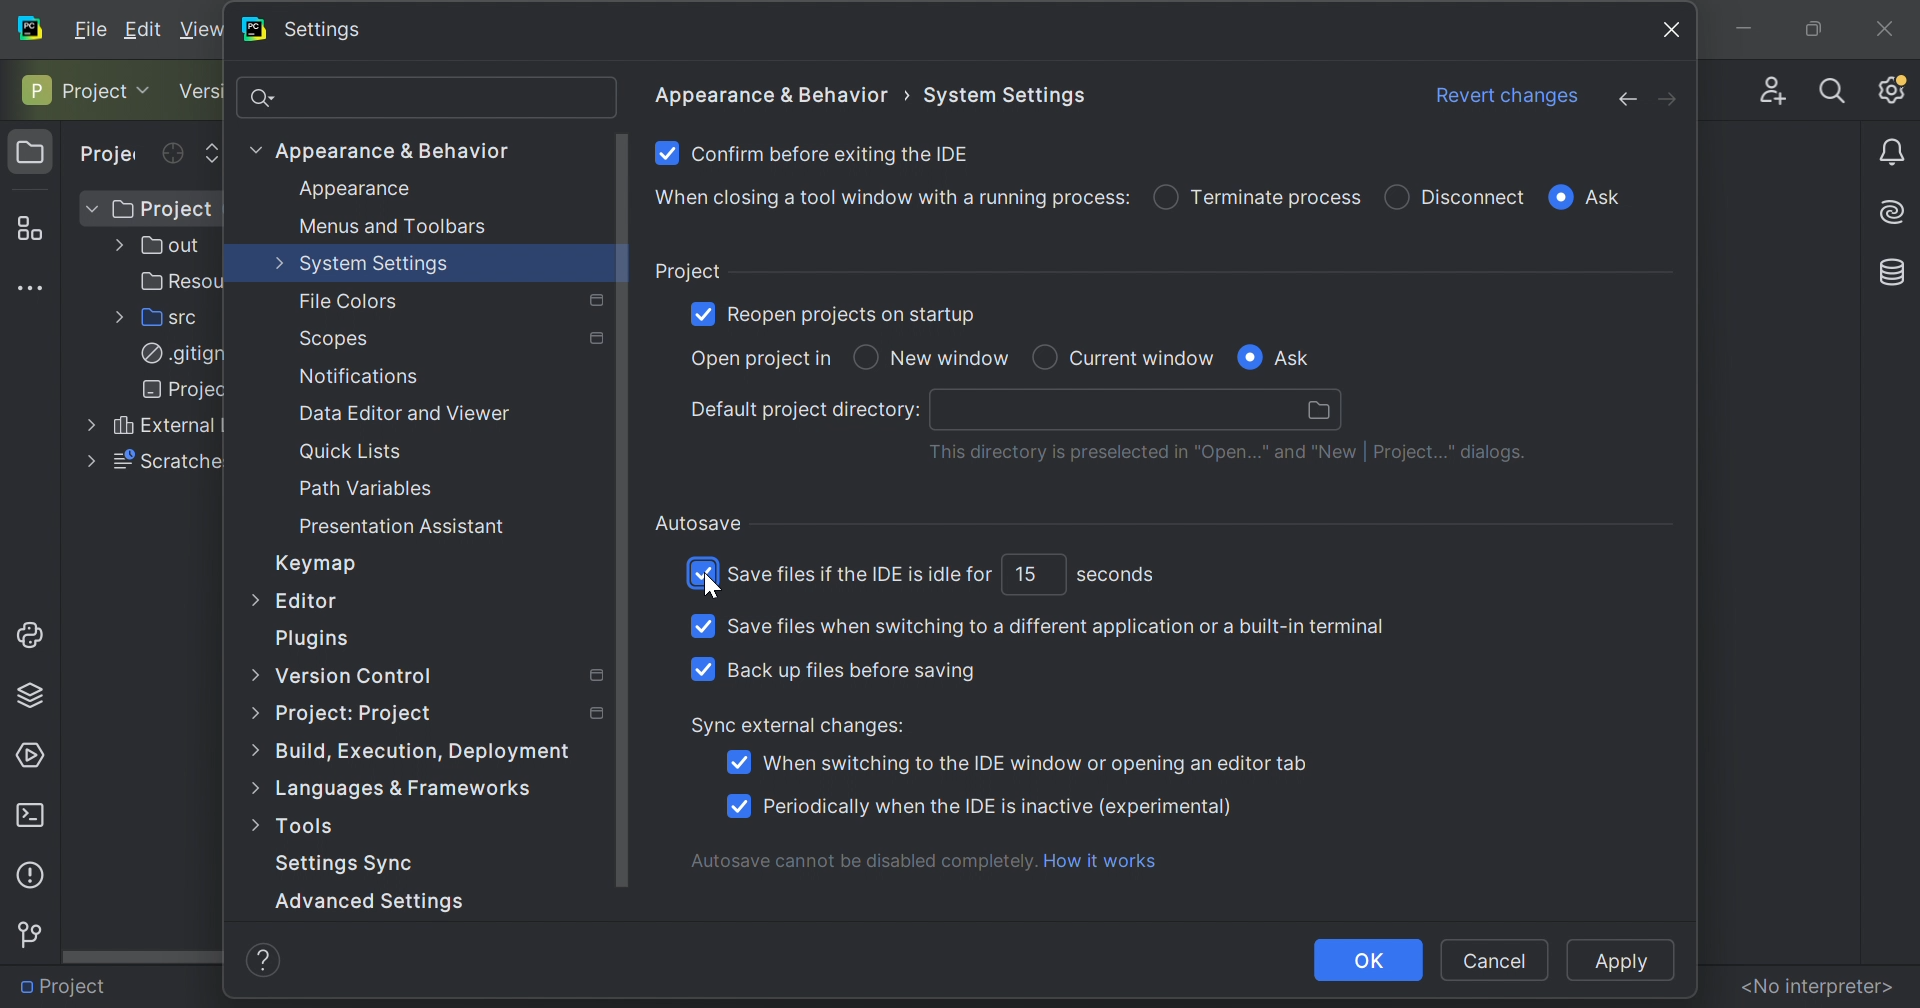 This screenshot has width=1920, height=1008. I want to click on More, so click(114, 247).